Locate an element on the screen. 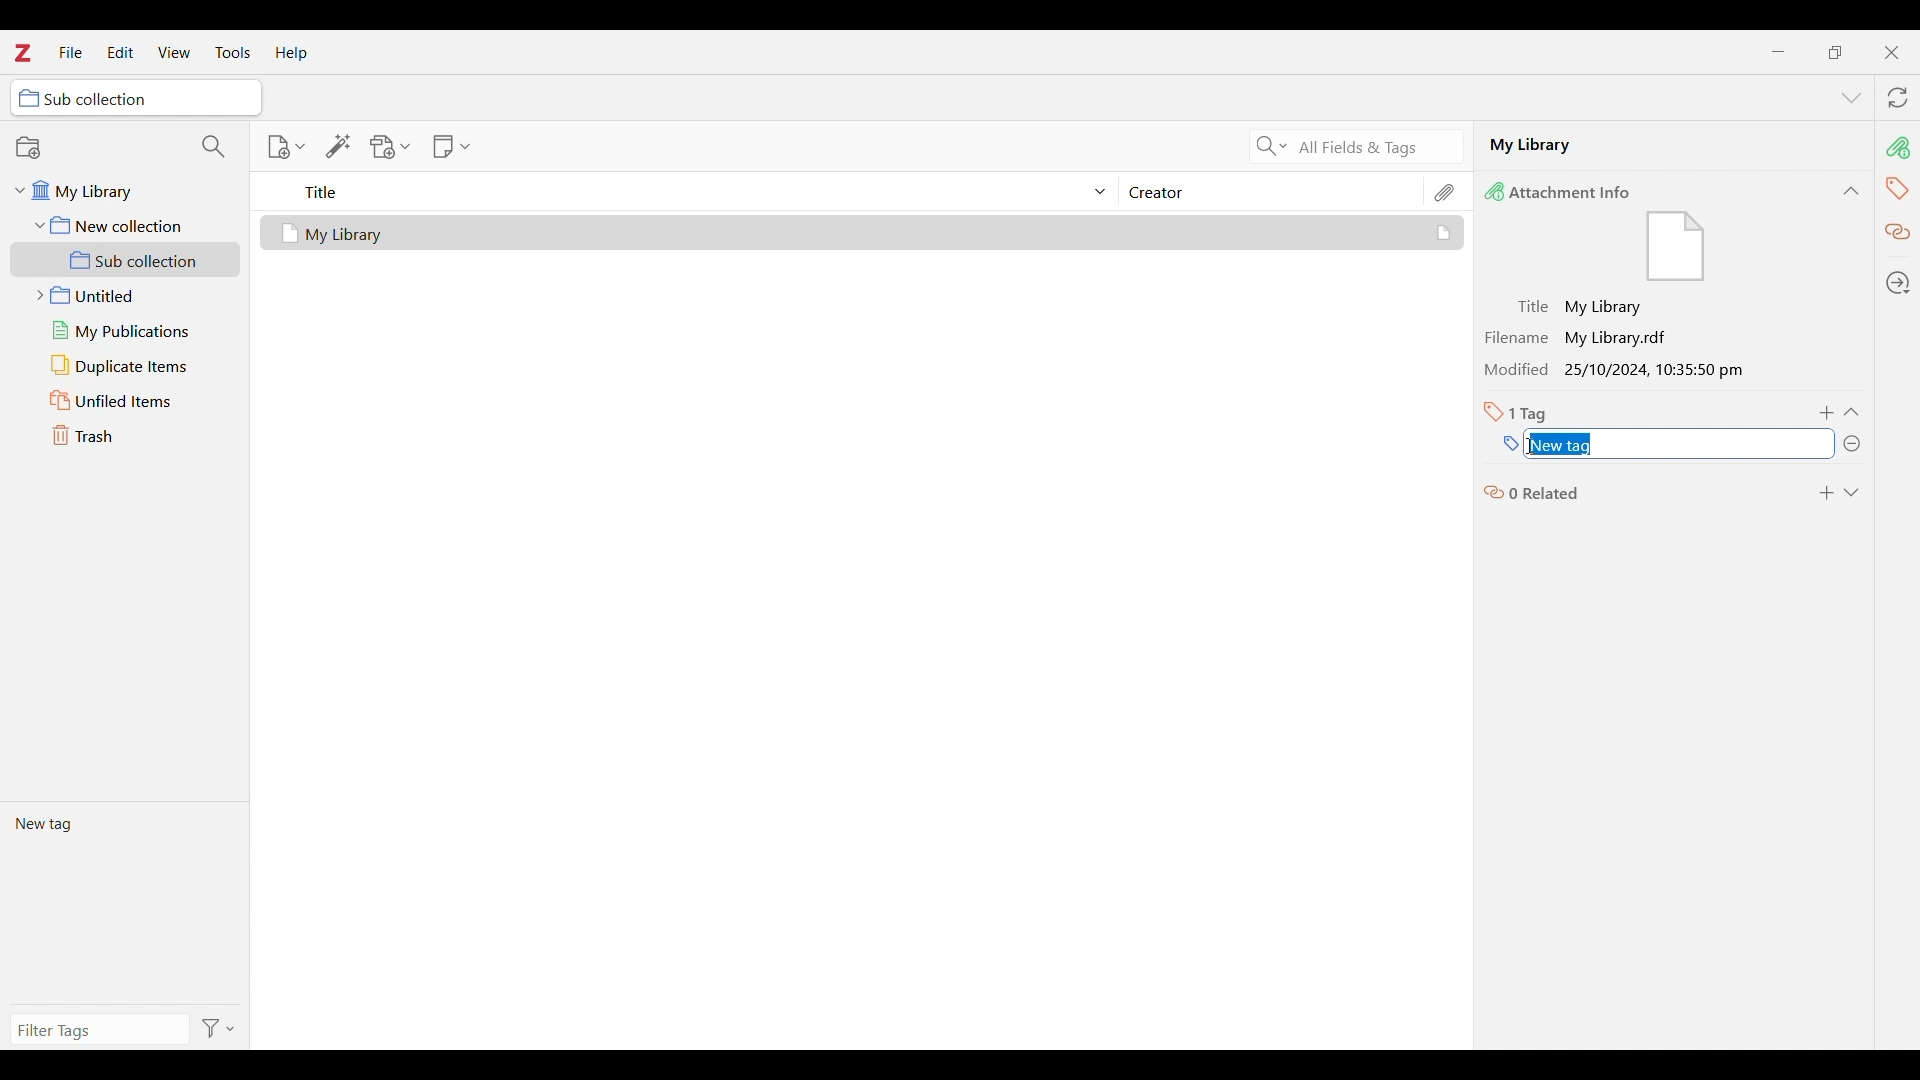 The image size is (1920, 1080). Collapse is located at coordinates (1851, 191).